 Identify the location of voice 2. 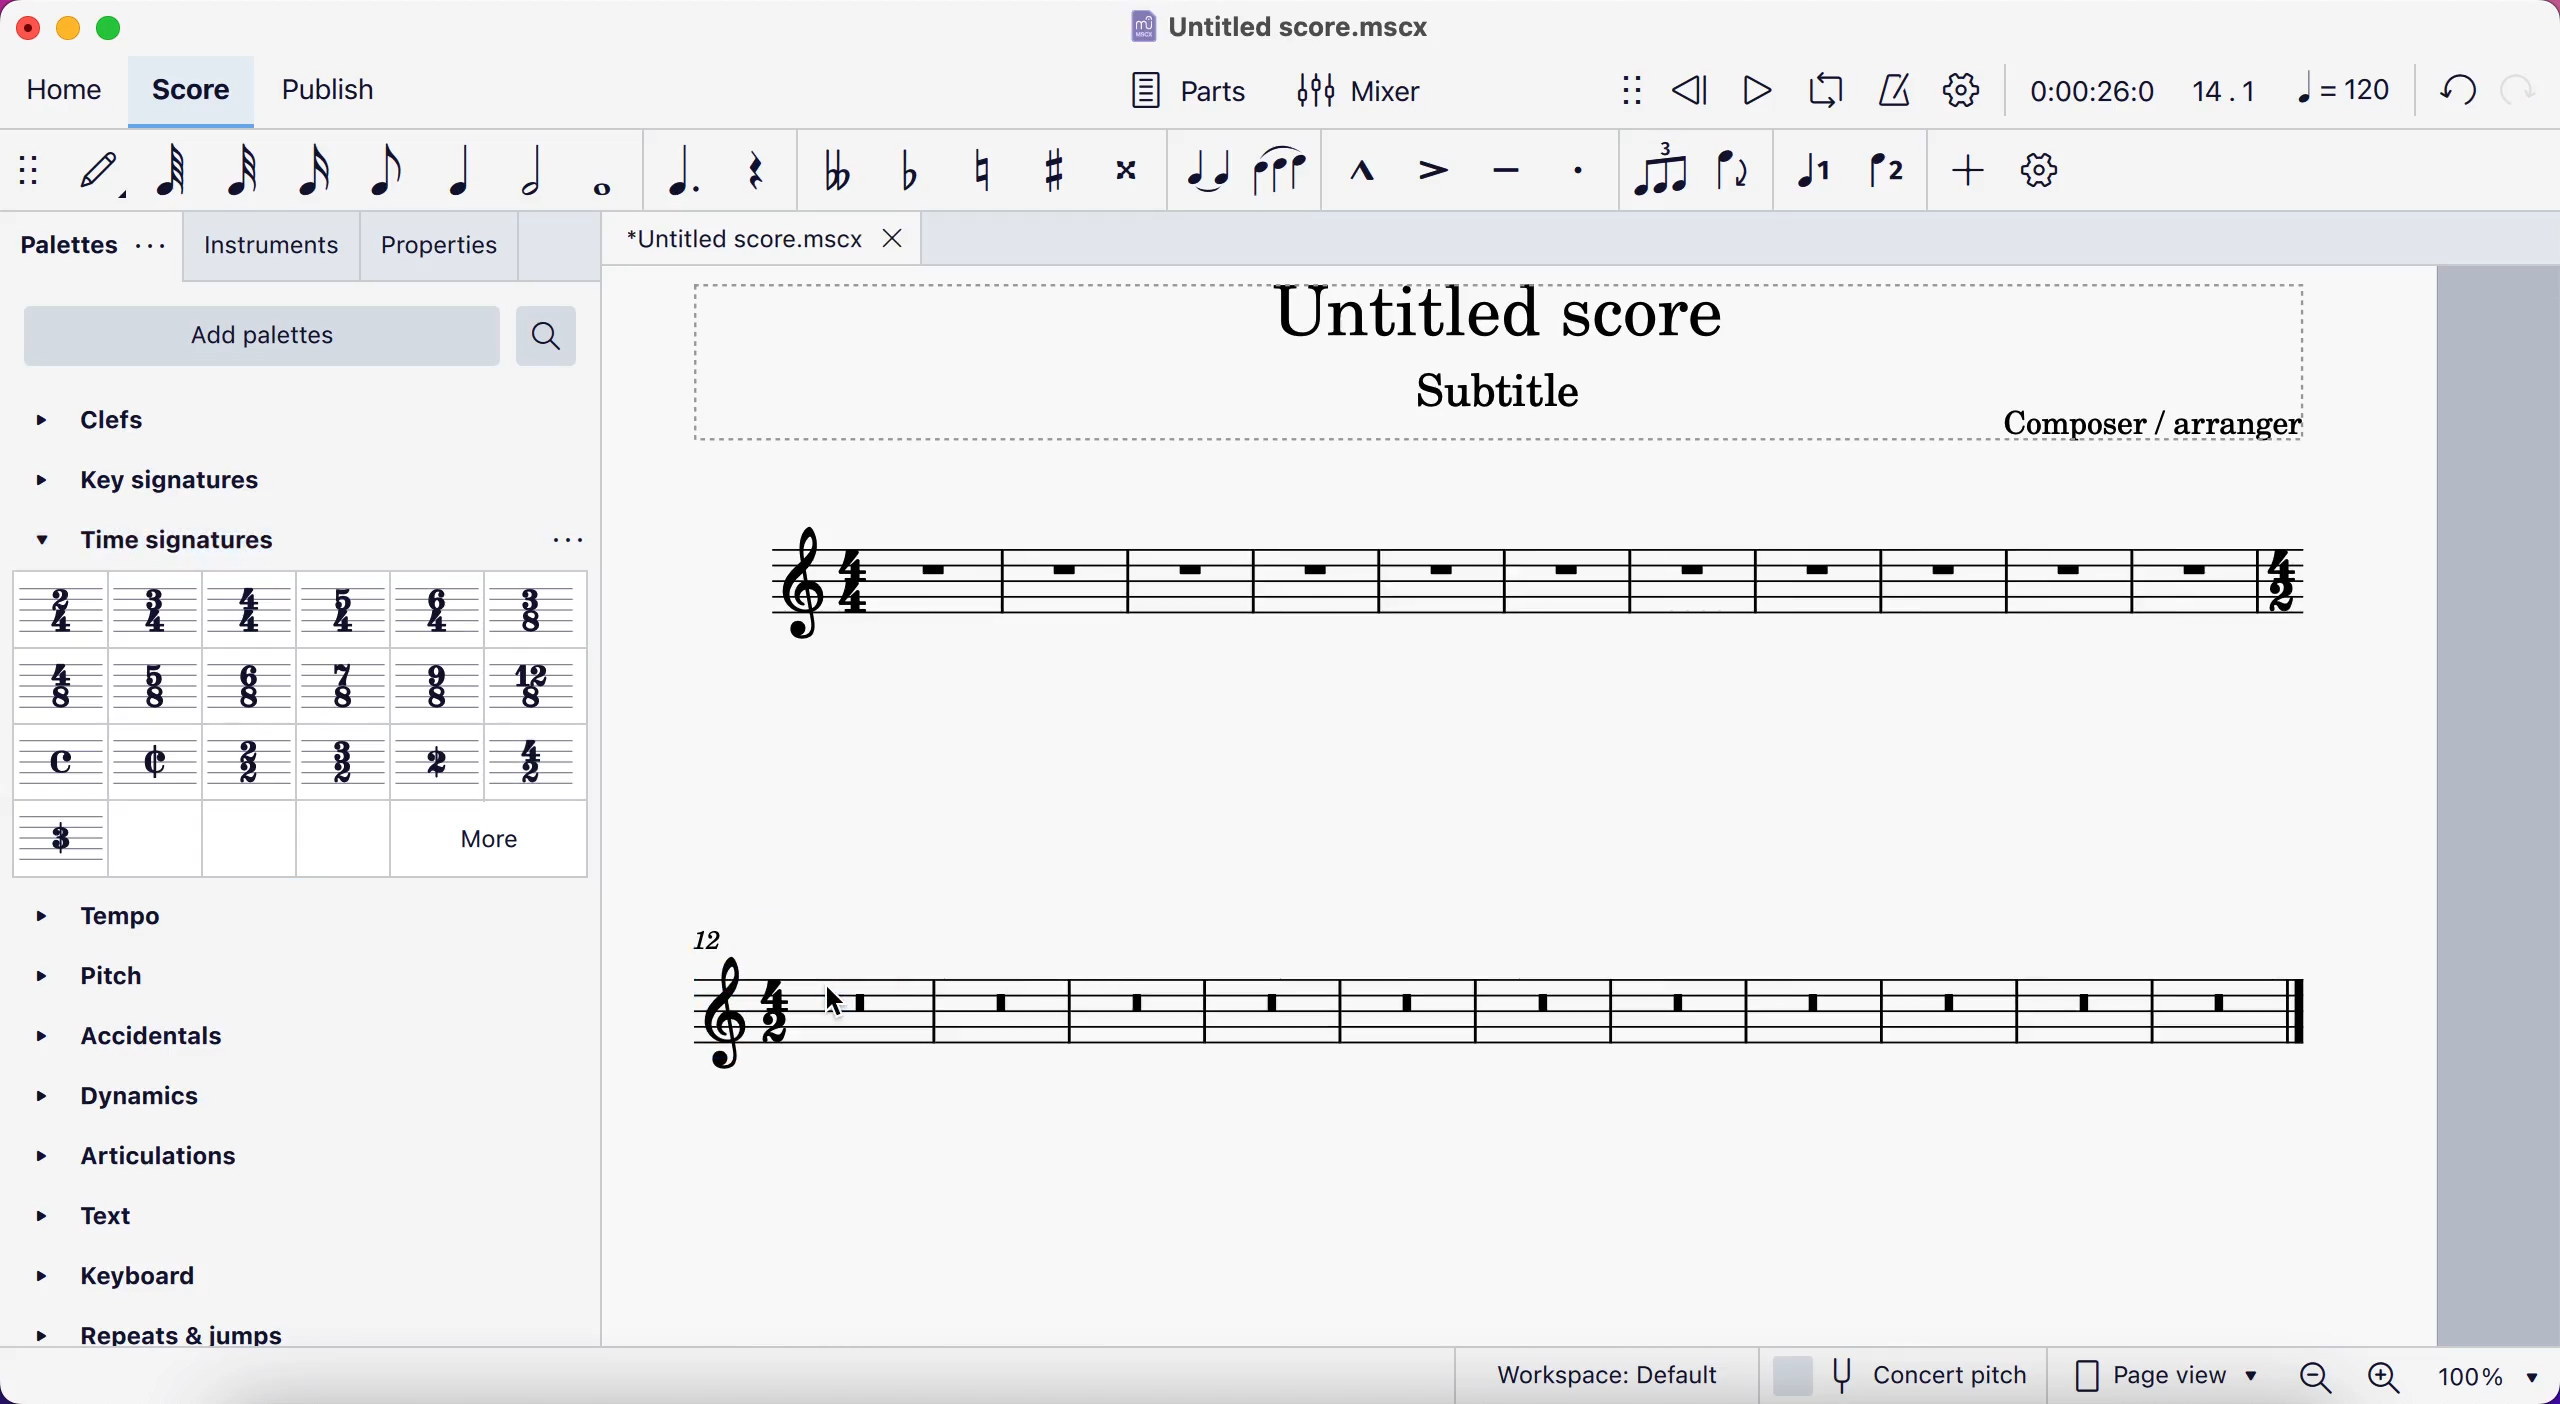
(1883, 169).